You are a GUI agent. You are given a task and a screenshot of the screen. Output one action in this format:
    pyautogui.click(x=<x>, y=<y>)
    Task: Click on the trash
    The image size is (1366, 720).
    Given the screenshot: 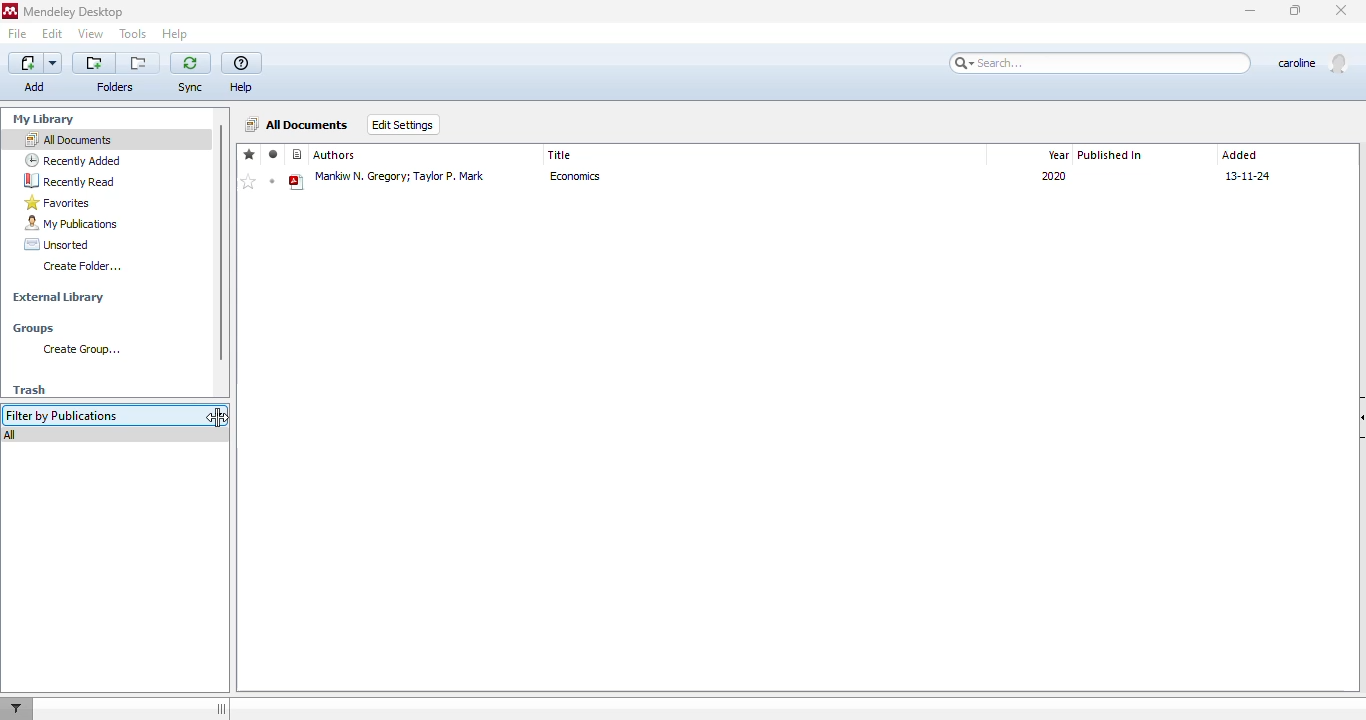 What is the action you would take?
    pyautogui.click(x=29, y=390)
    